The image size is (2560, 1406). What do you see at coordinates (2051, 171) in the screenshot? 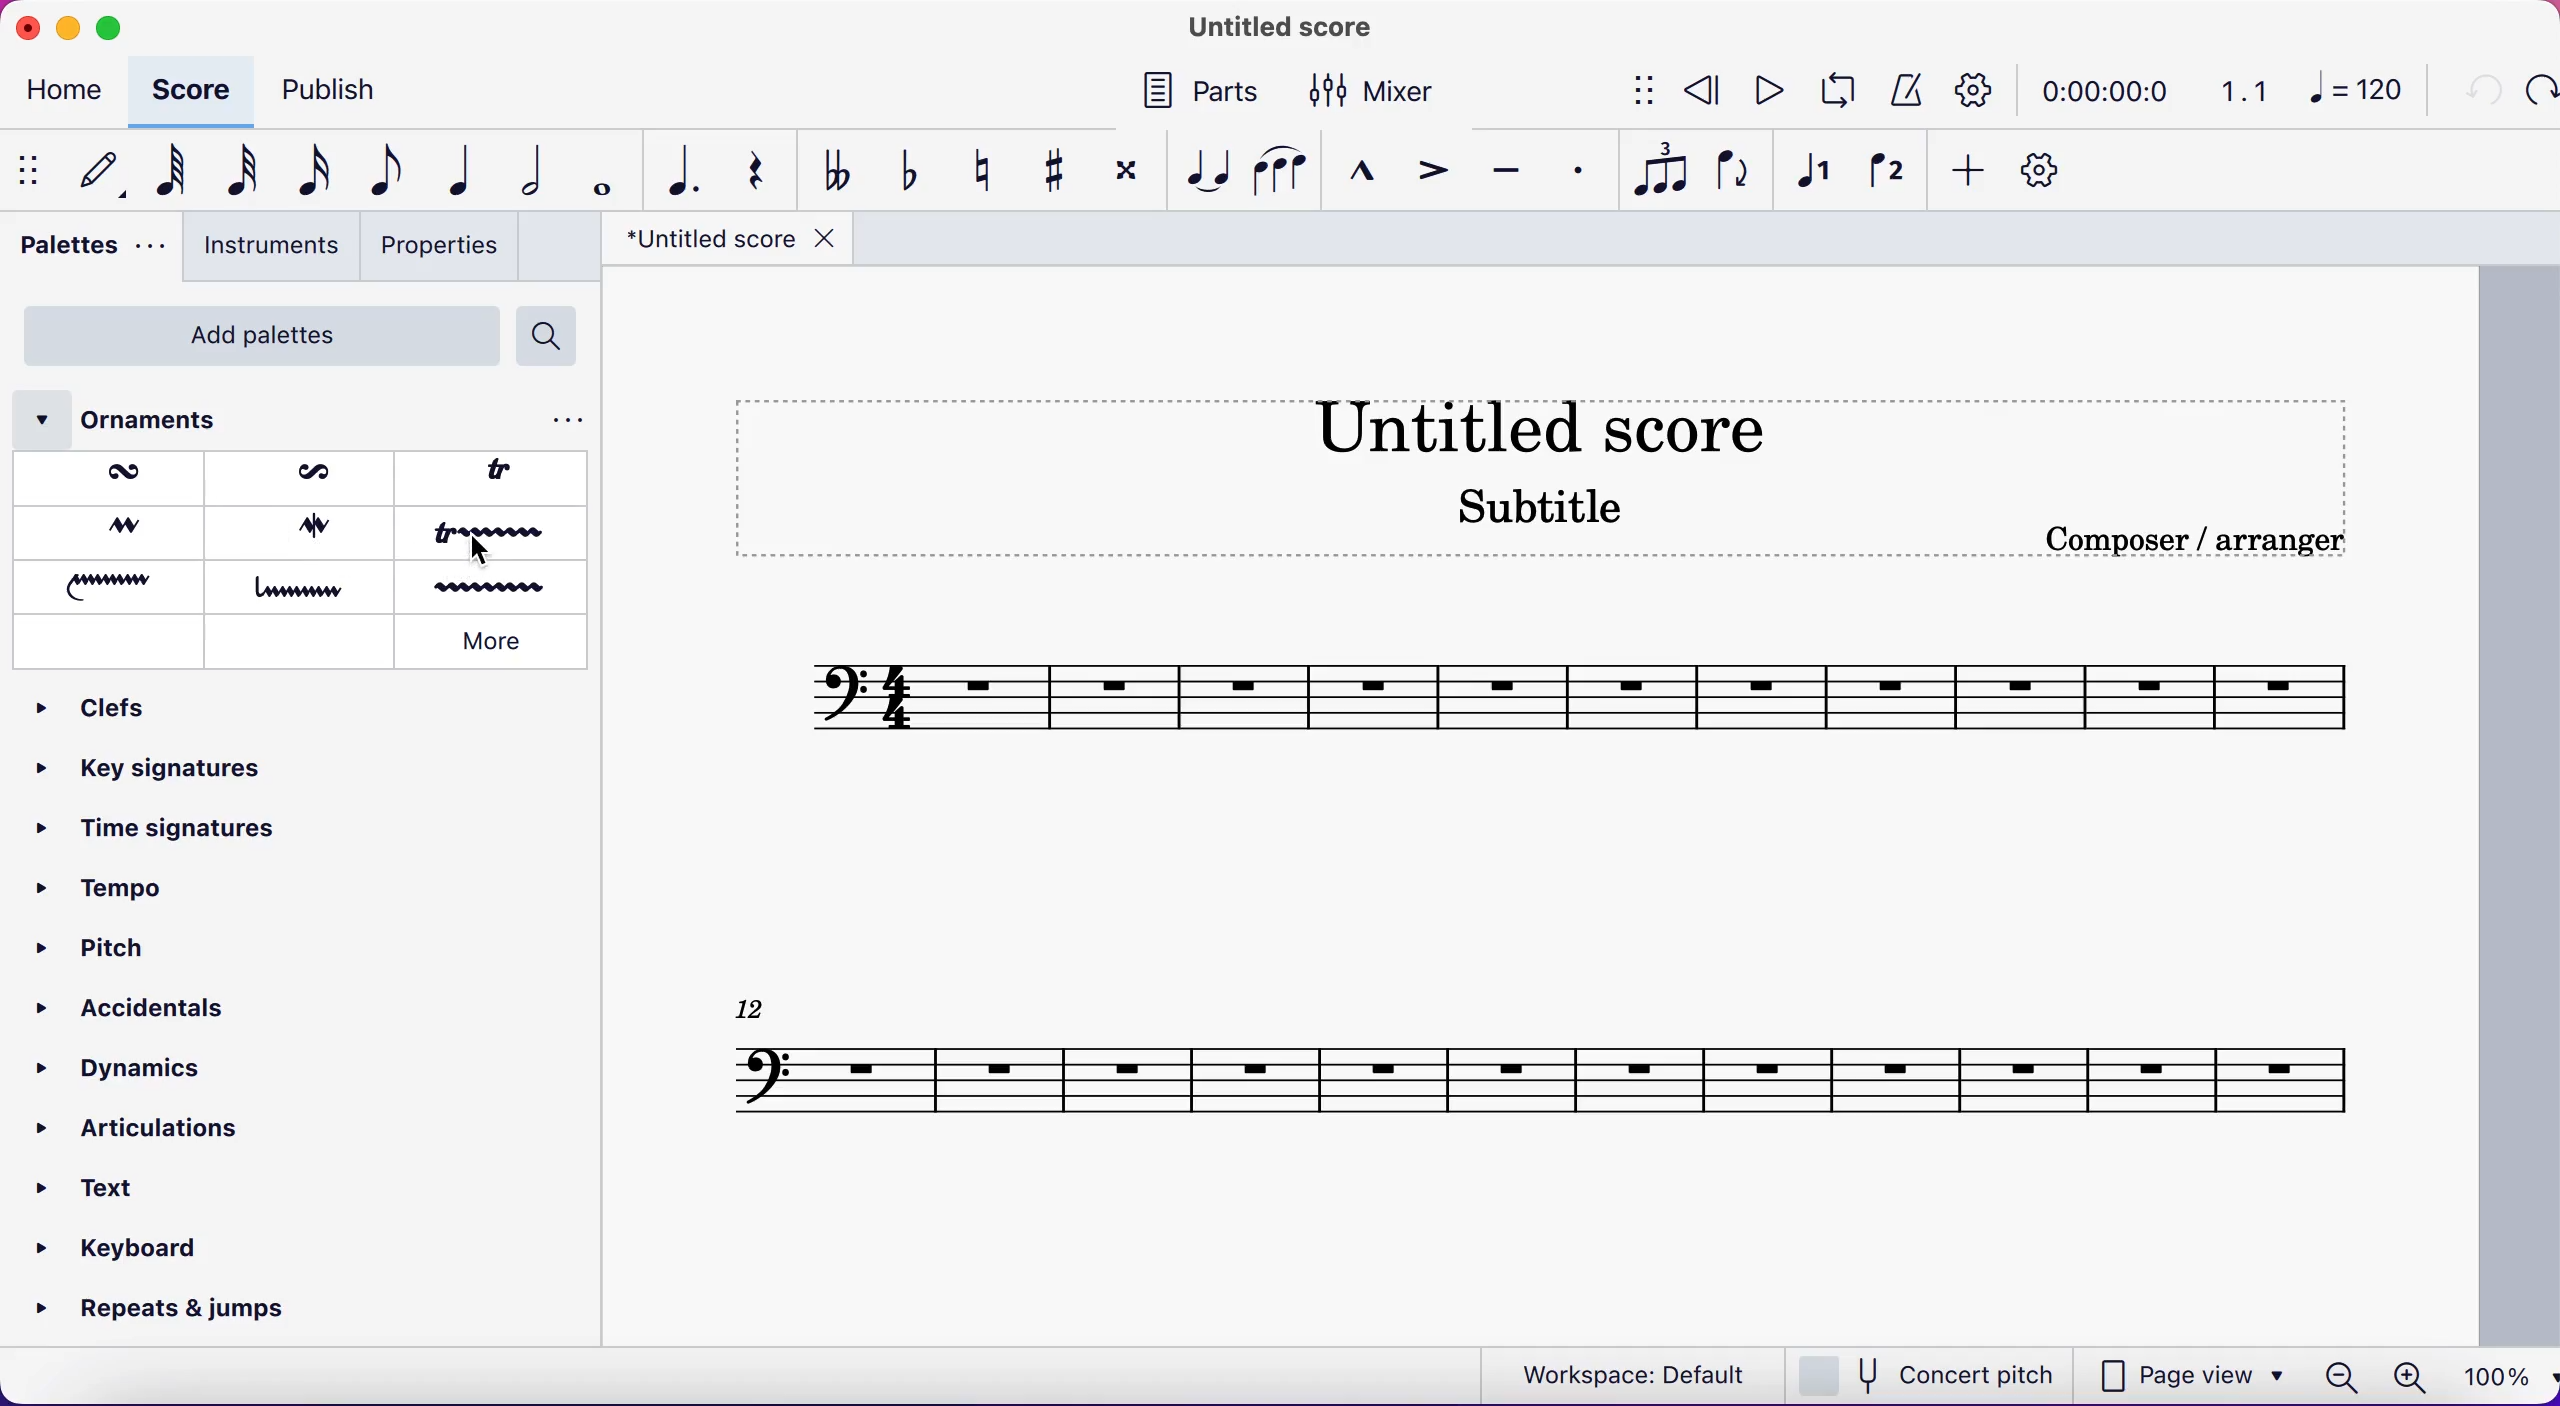
I see `customization tool` at bounding box center [2051, 171].